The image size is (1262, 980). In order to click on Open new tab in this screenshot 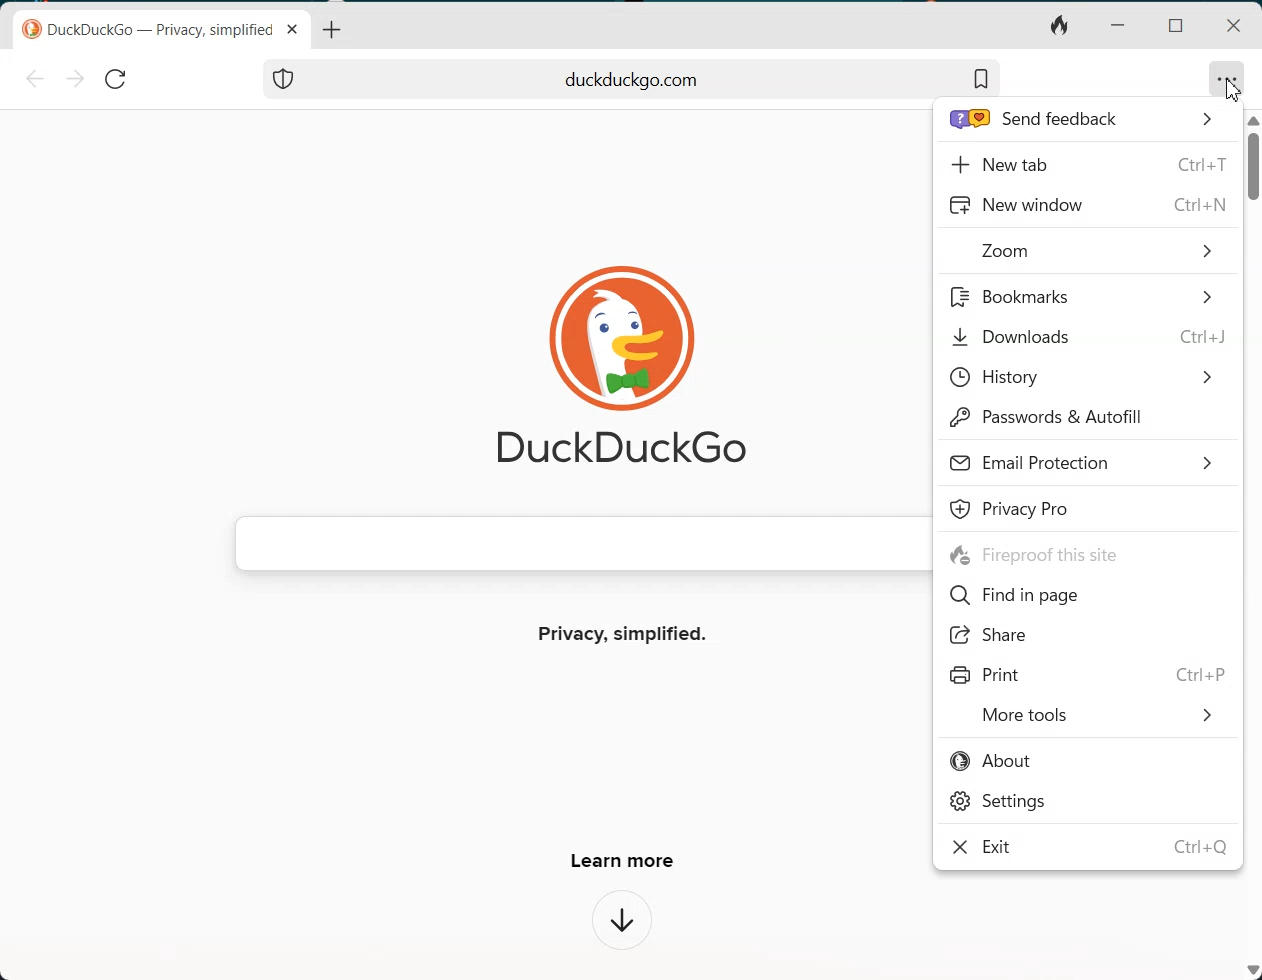, I will do `click(330, 29)`.